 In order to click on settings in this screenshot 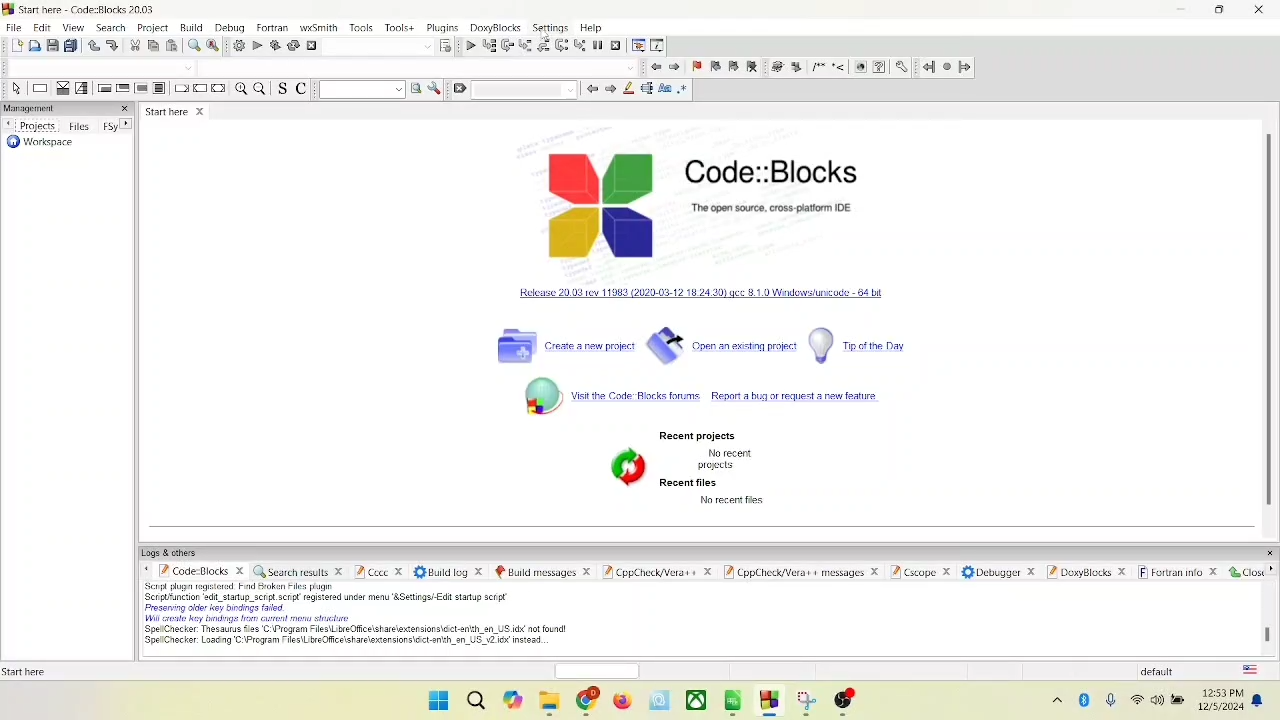, I will do `click(434, 88)`.